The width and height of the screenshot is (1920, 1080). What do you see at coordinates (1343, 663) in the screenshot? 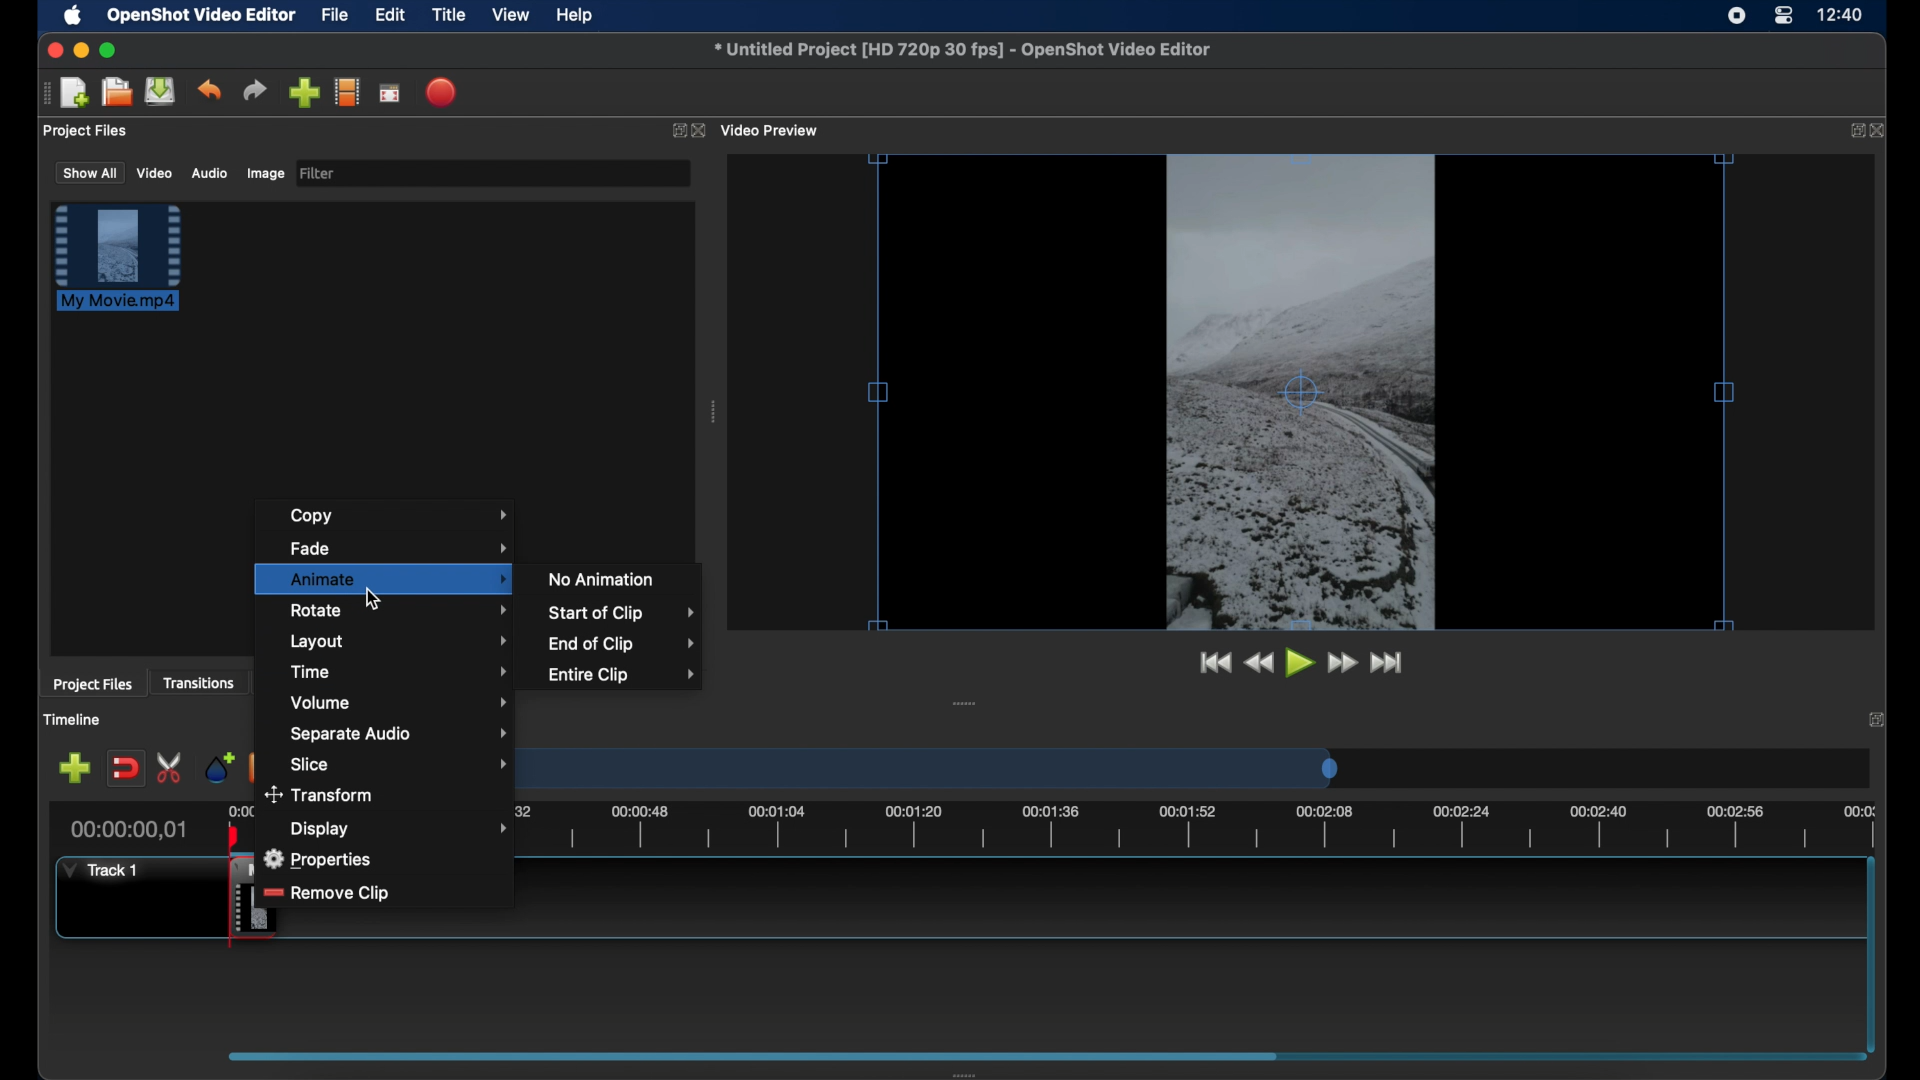
I see `fast forward` at bounding box center [1343, 663].